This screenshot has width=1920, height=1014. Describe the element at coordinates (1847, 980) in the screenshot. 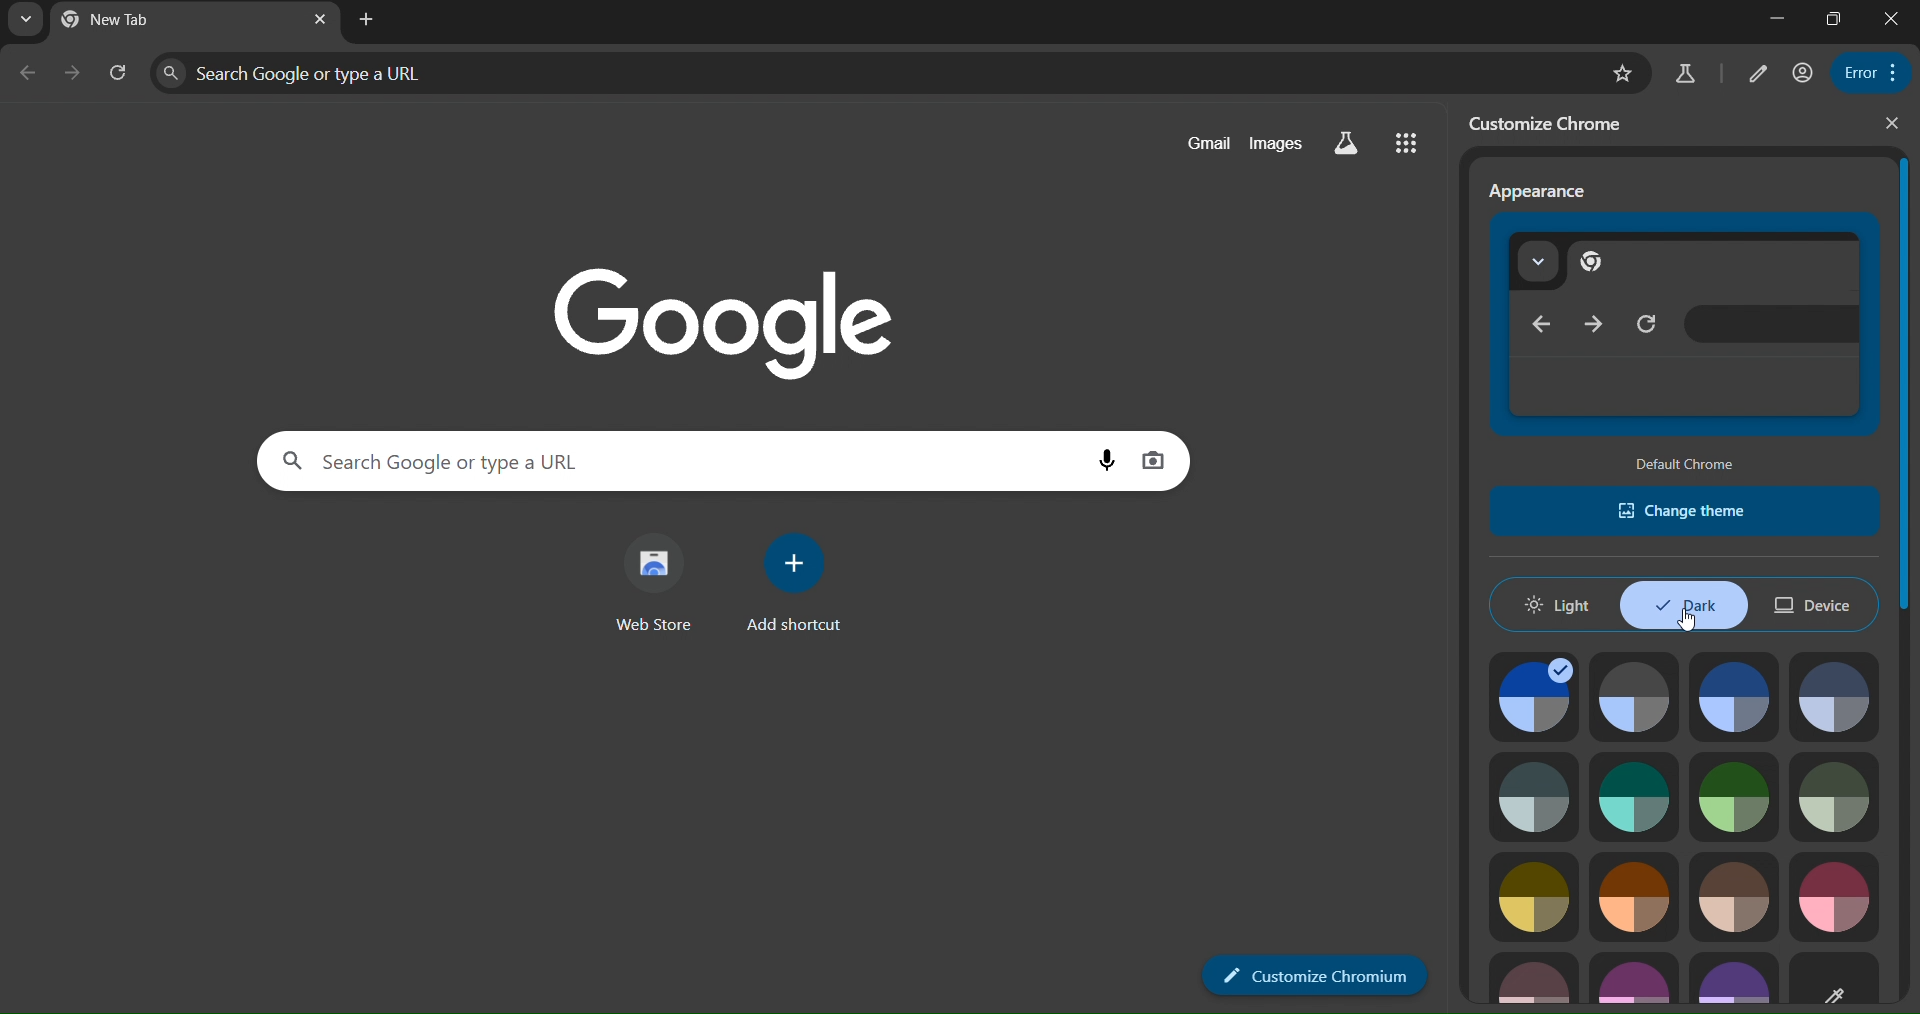

I see `theme icon` at that location.